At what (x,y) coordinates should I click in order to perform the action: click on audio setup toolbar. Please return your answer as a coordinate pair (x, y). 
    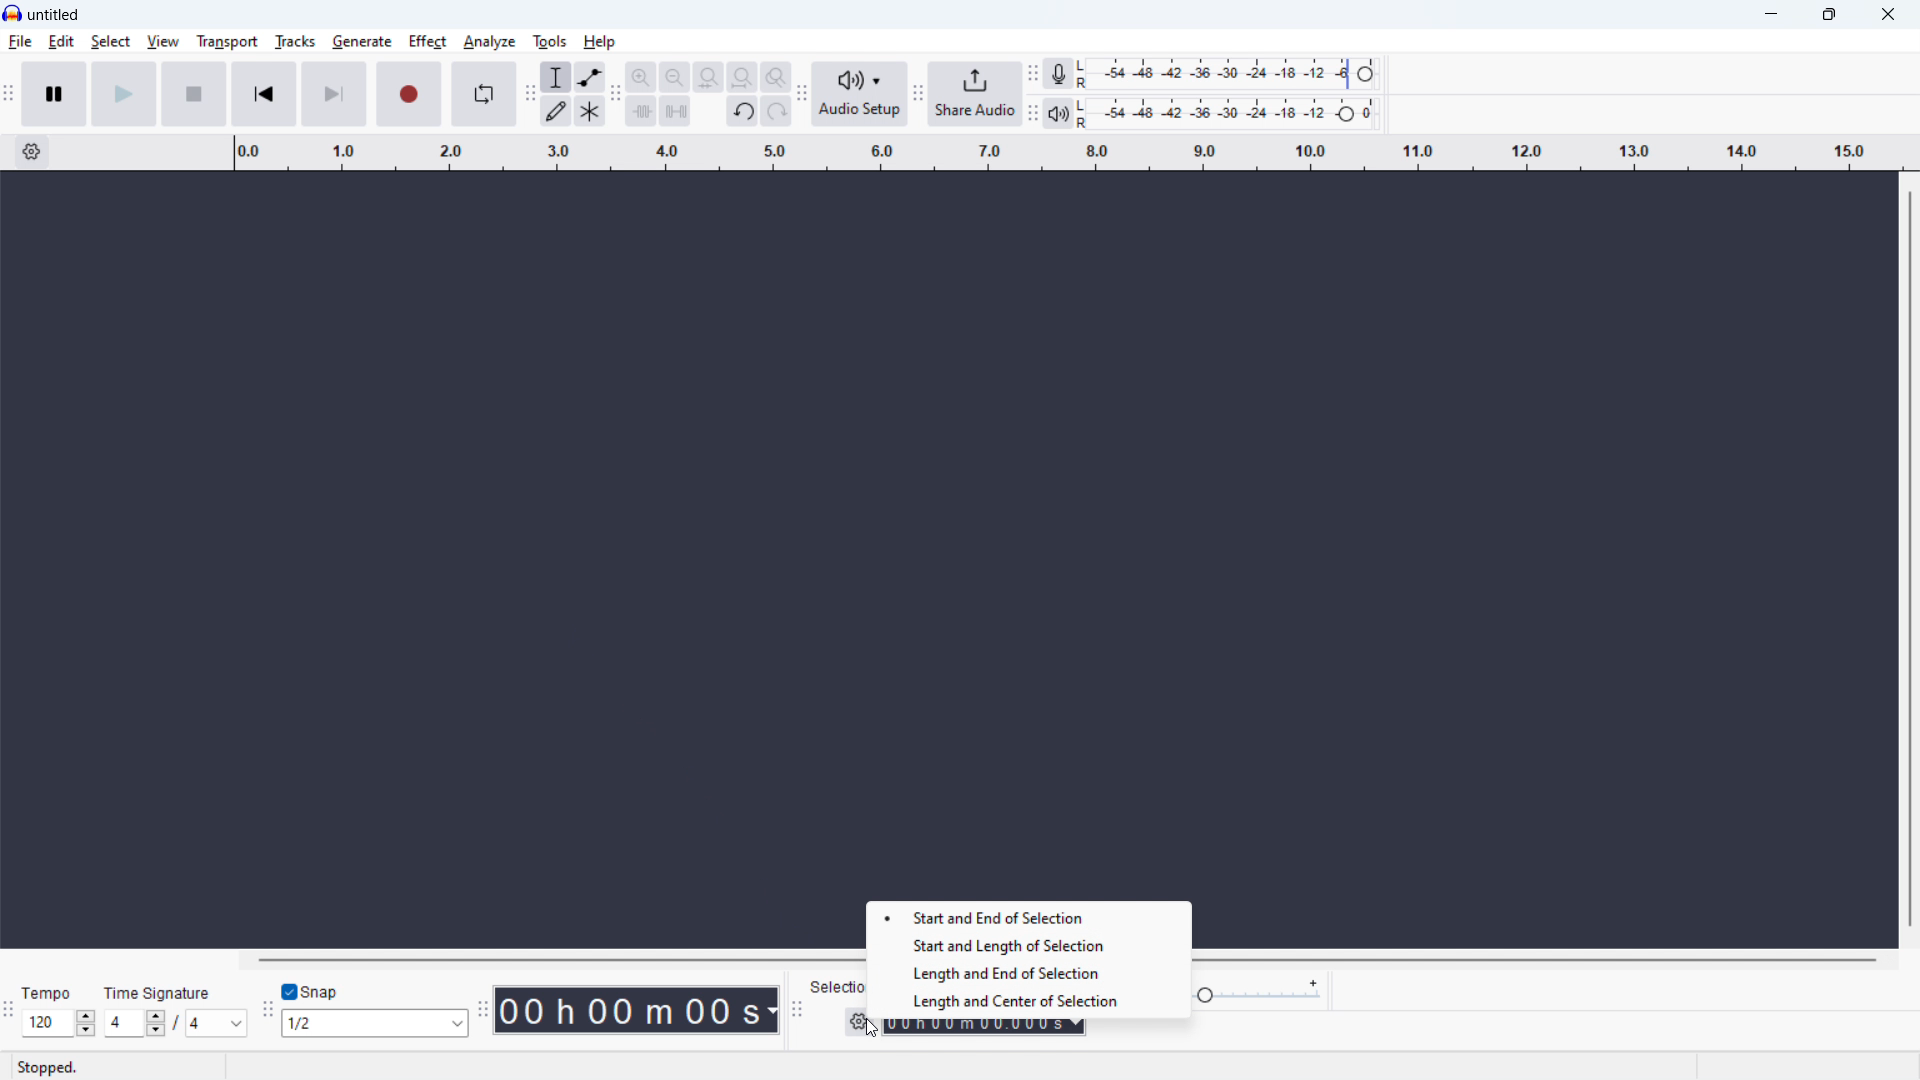
    Looking at the image, I should click on (802, 96).